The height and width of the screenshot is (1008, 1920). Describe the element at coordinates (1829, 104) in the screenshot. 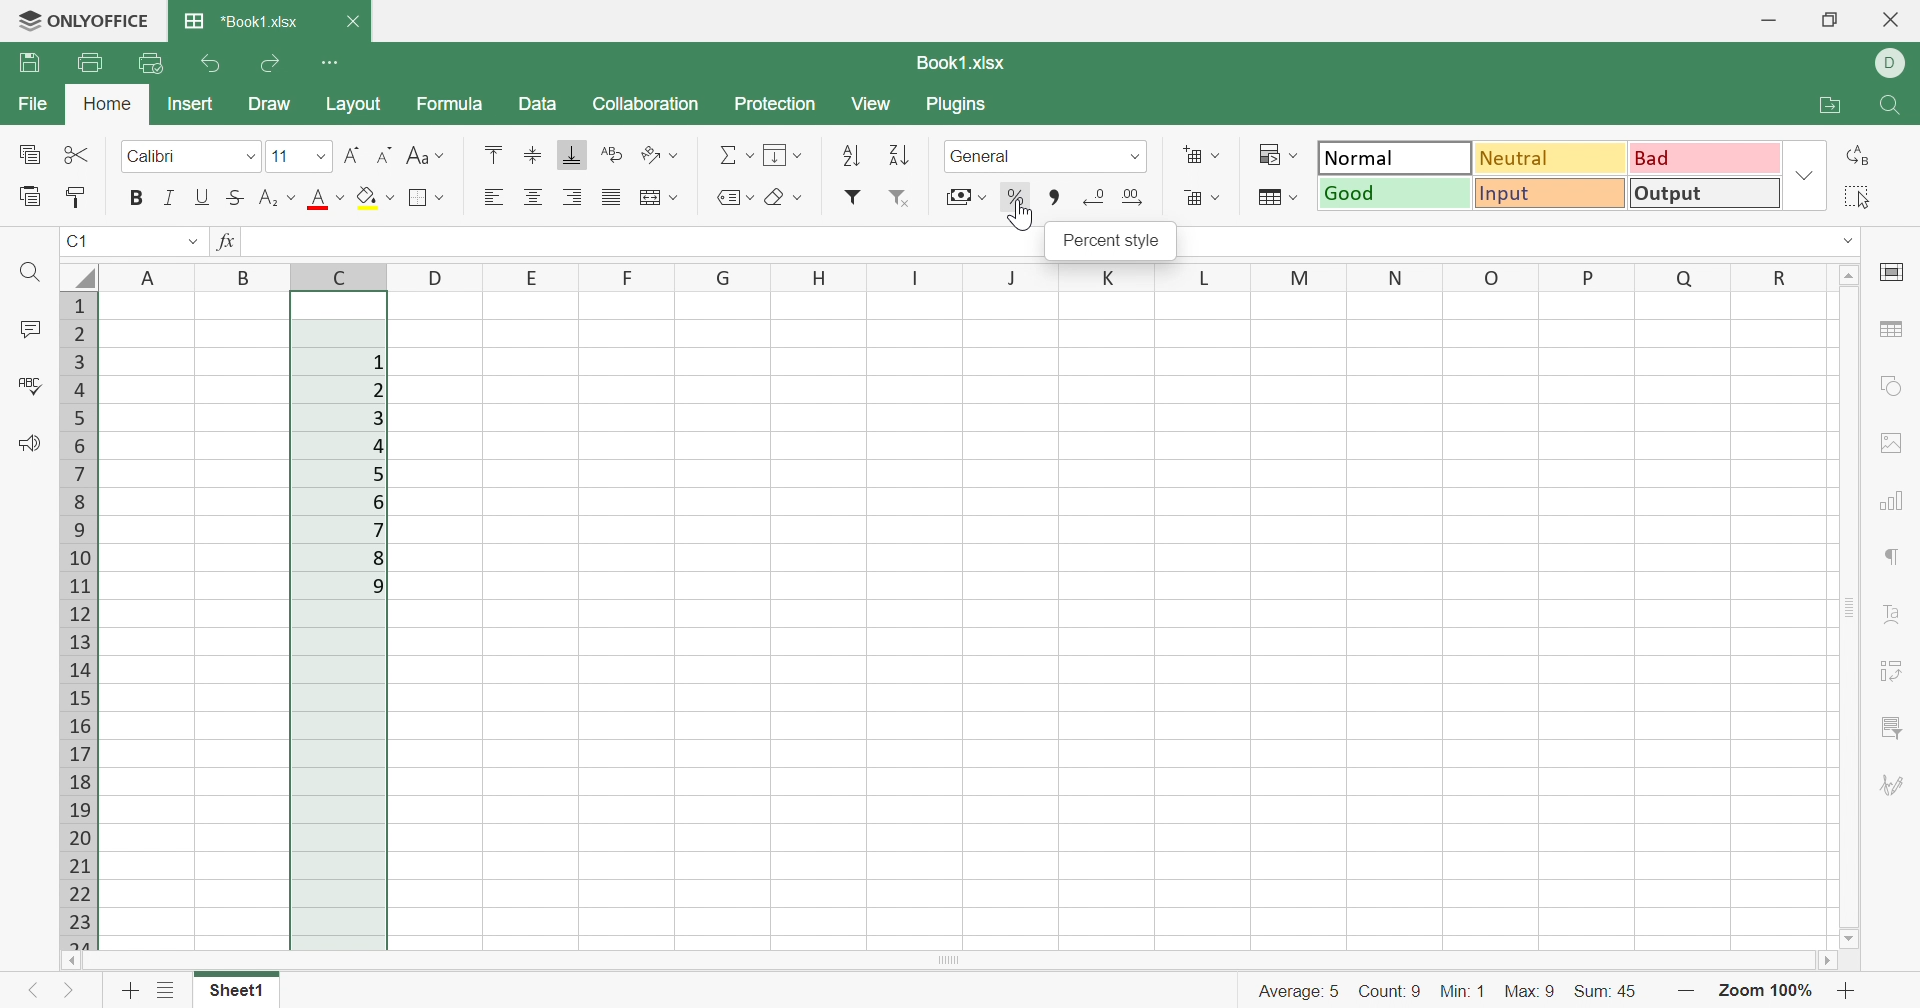

I see `Open file location` at that location.